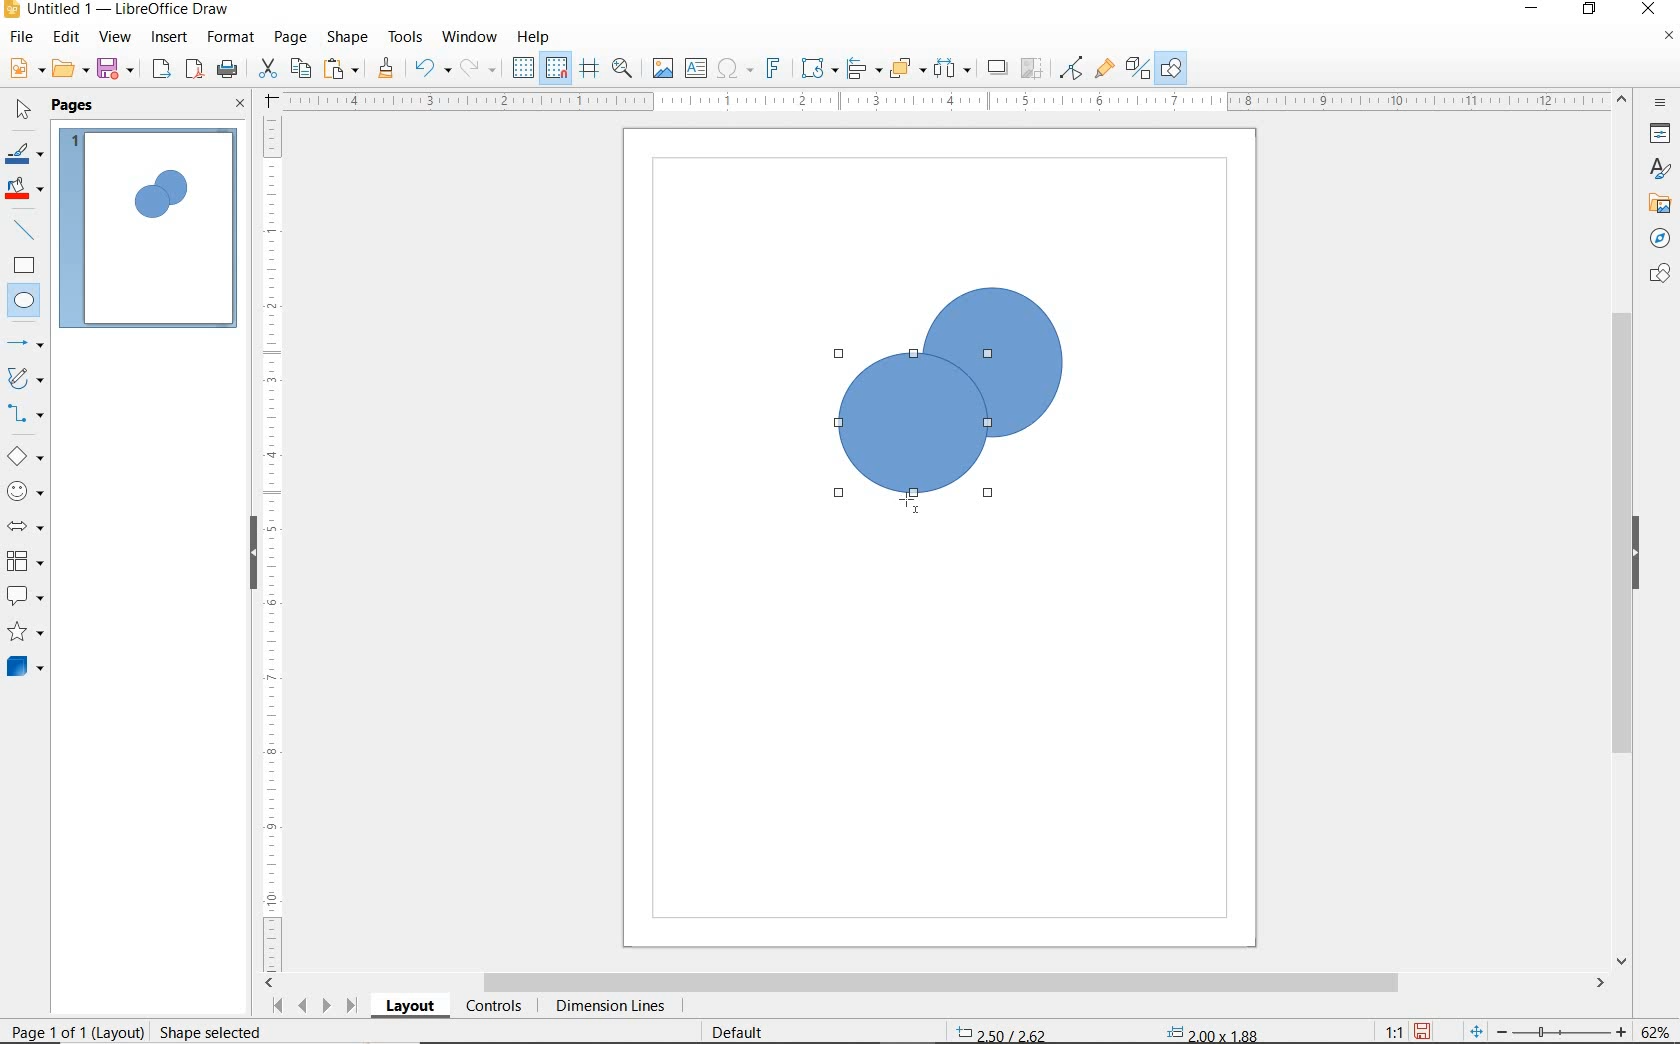 The height and width of the screenshot is (1044, 1680). Describe the element at coordinates (1548, 1032) in the screenshot. I see `ZOOM OUT OR ZOOM IN` at that location.